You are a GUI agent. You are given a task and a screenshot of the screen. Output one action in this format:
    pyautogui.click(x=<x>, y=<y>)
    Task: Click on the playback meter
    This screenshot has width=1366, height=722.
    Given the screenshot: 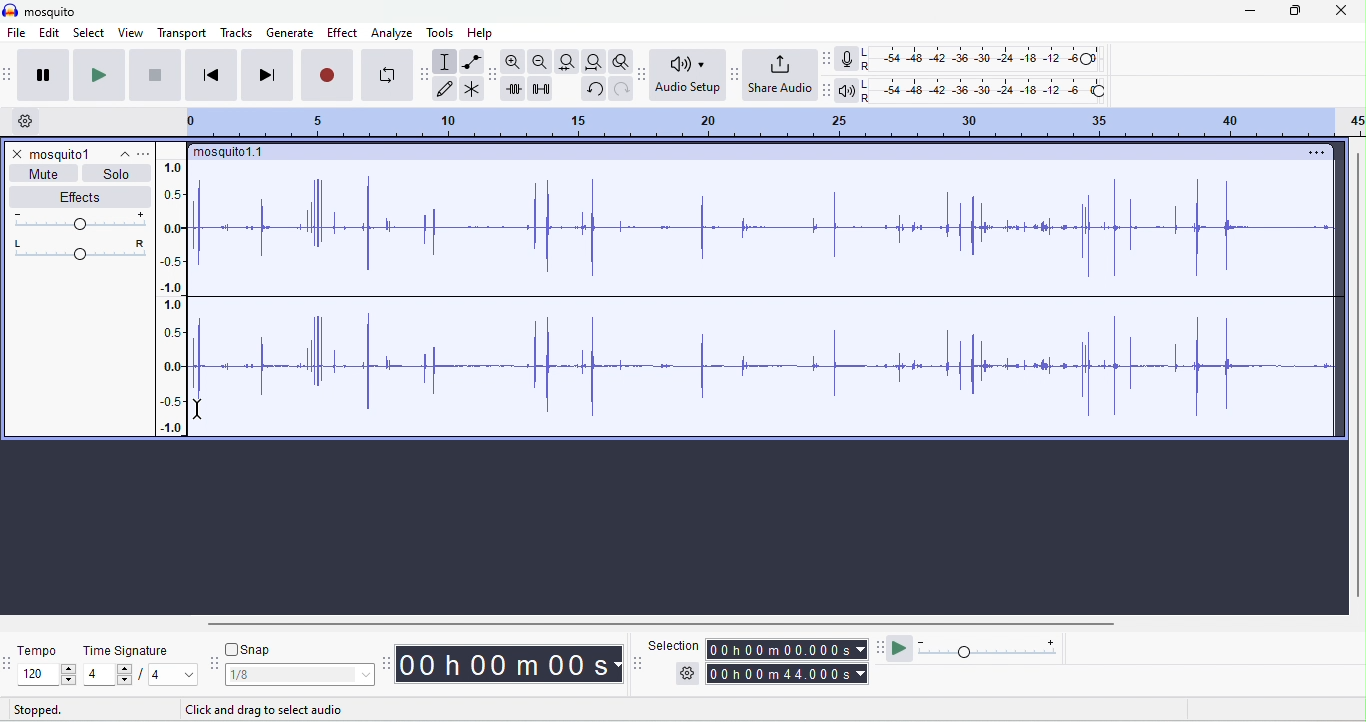 What is the action you would take?
    pyautogui.click(x=844, y=91)
    